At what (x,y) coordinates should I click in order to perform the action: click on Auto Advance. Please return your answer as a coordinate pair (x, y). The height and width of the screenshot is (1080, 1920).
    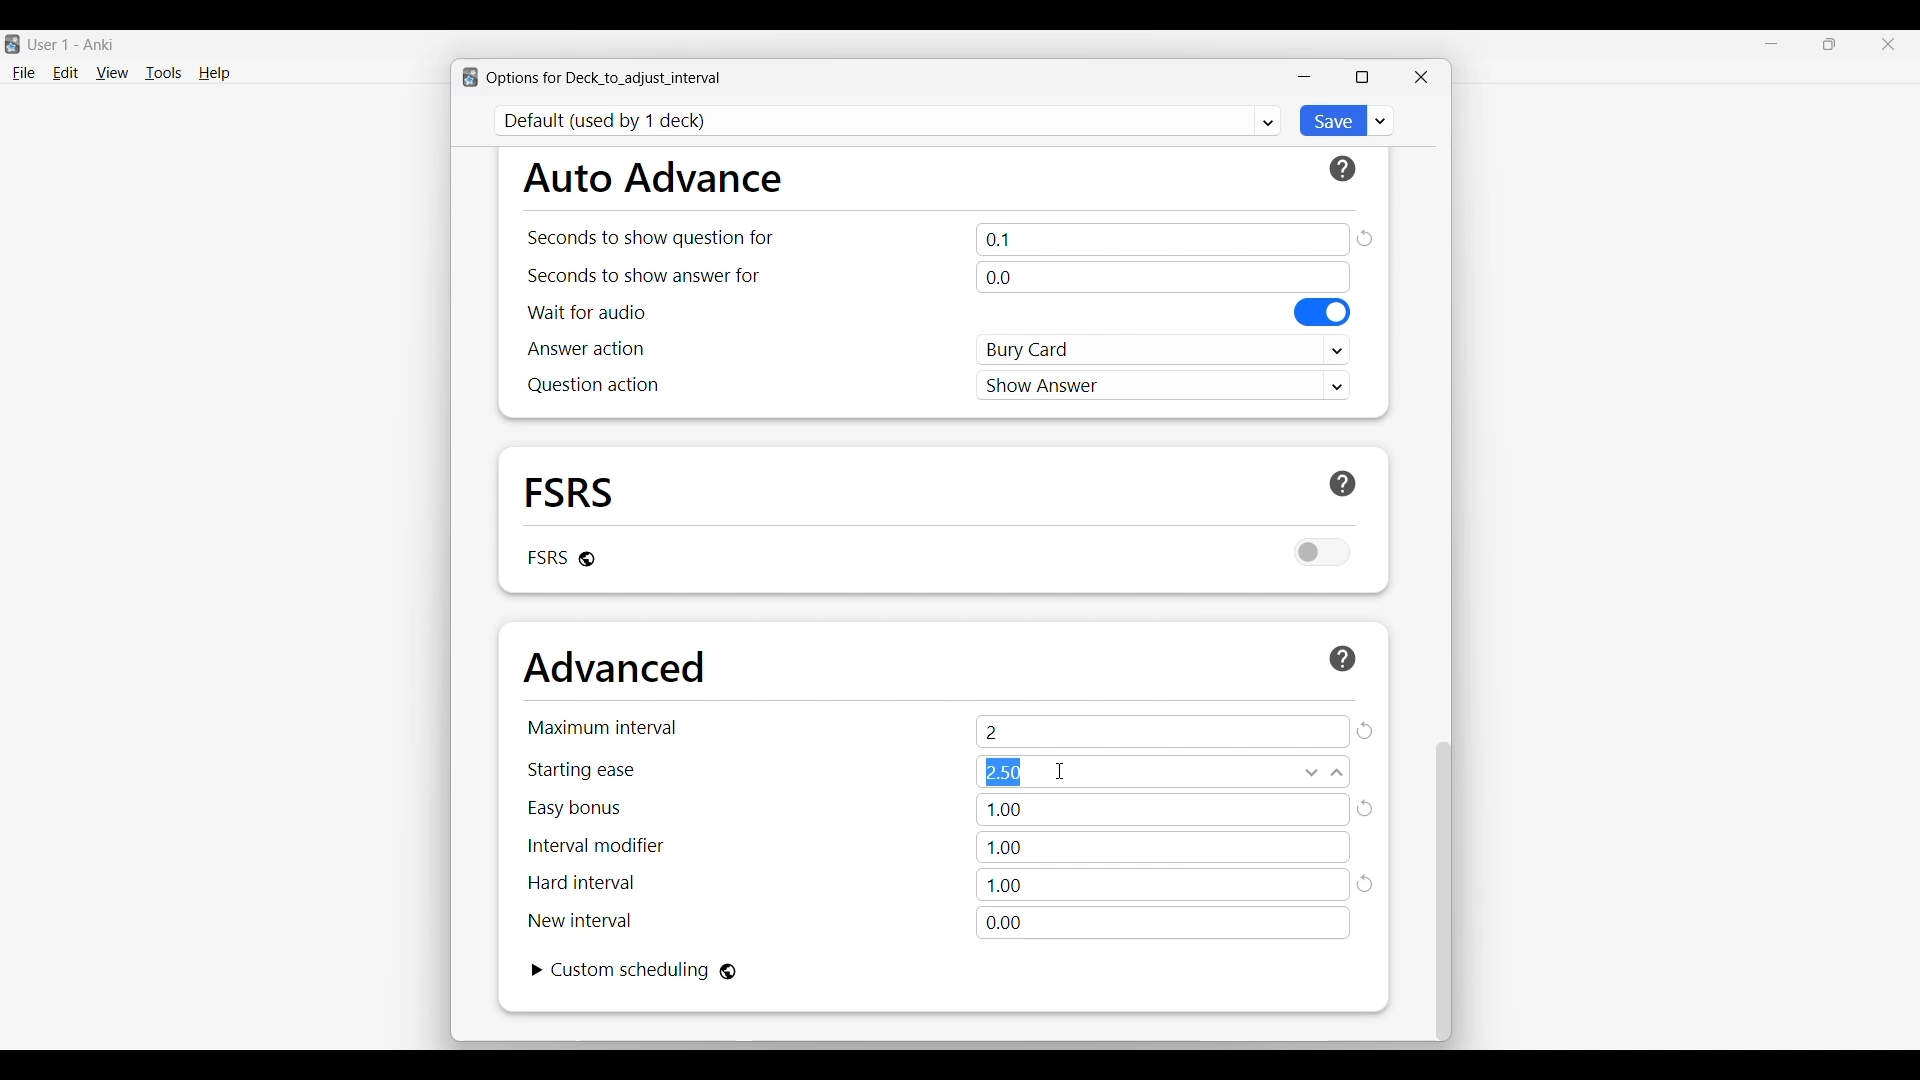
    Looking at the image, I should click on (652, 177).